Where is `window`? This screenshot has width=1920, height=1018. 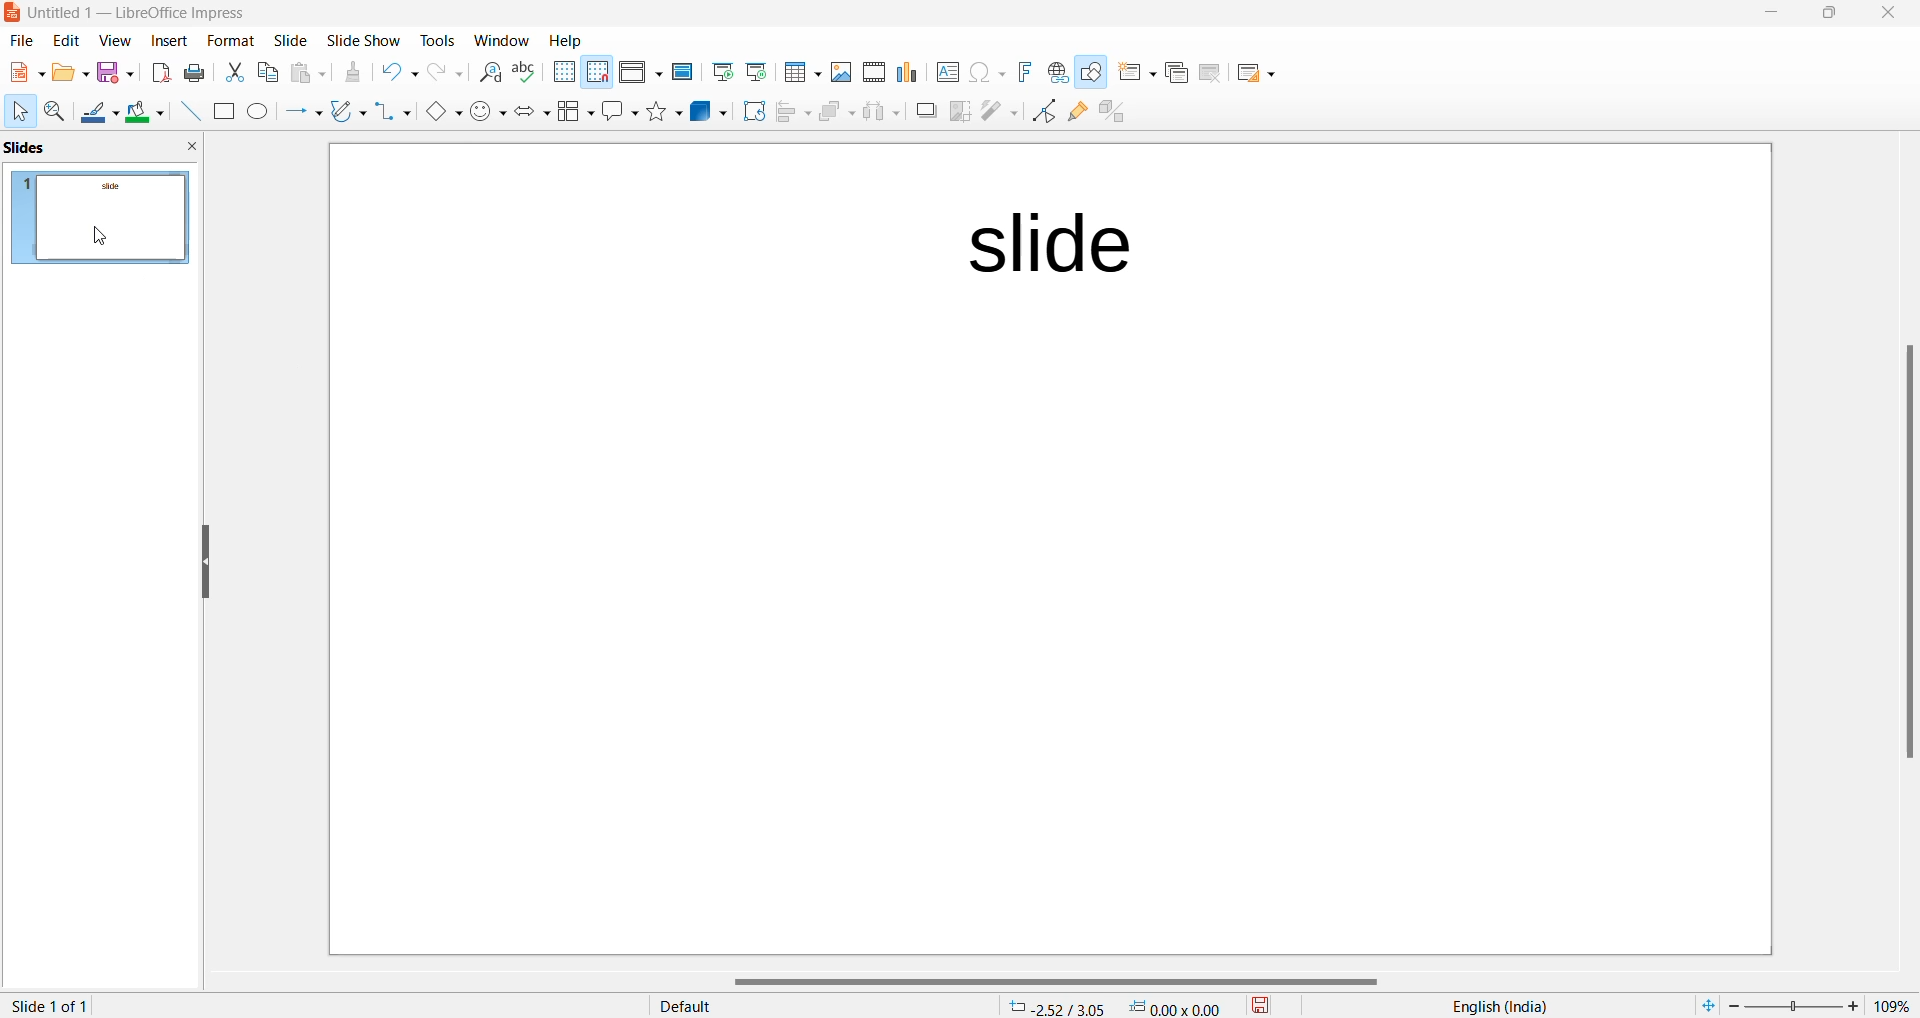
window is located at coordinates (502, 41).